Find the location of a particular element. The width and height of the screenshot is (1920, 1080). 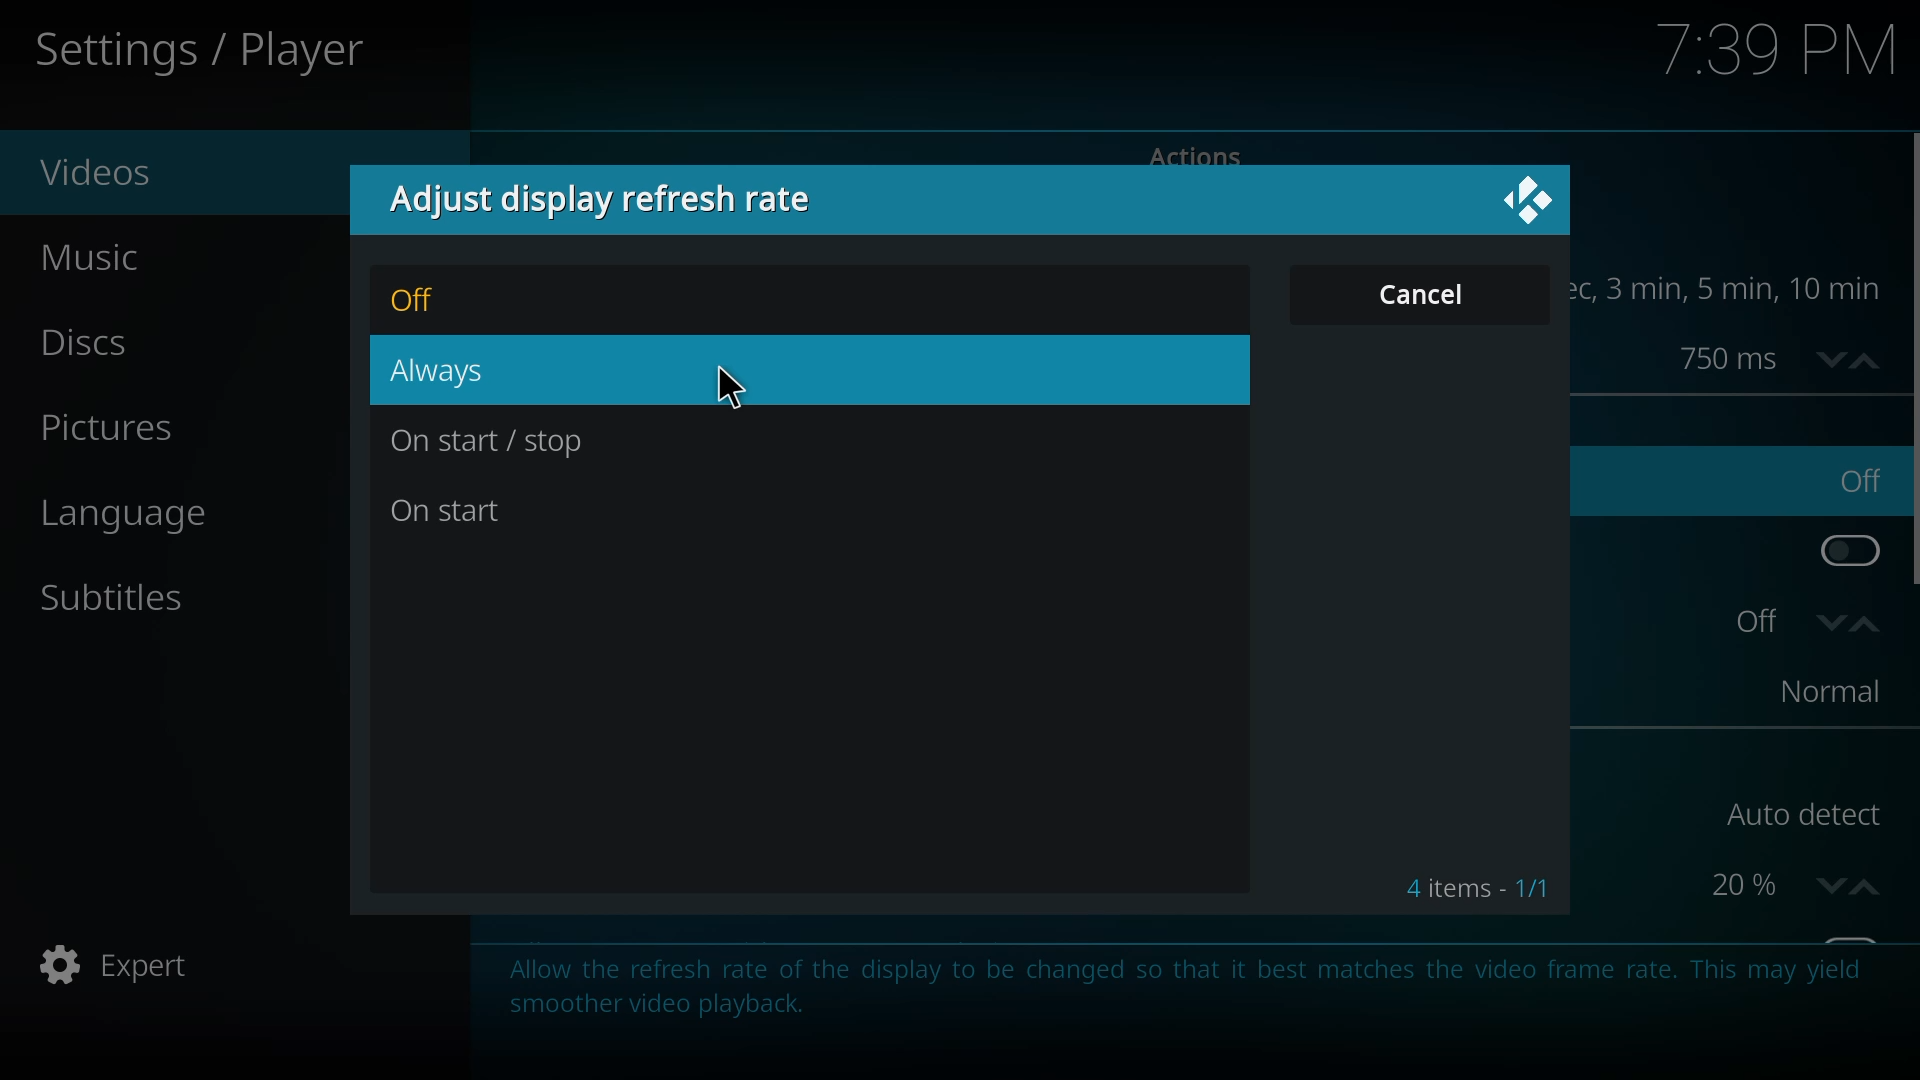

actions is located at coordinates (1195, 154).